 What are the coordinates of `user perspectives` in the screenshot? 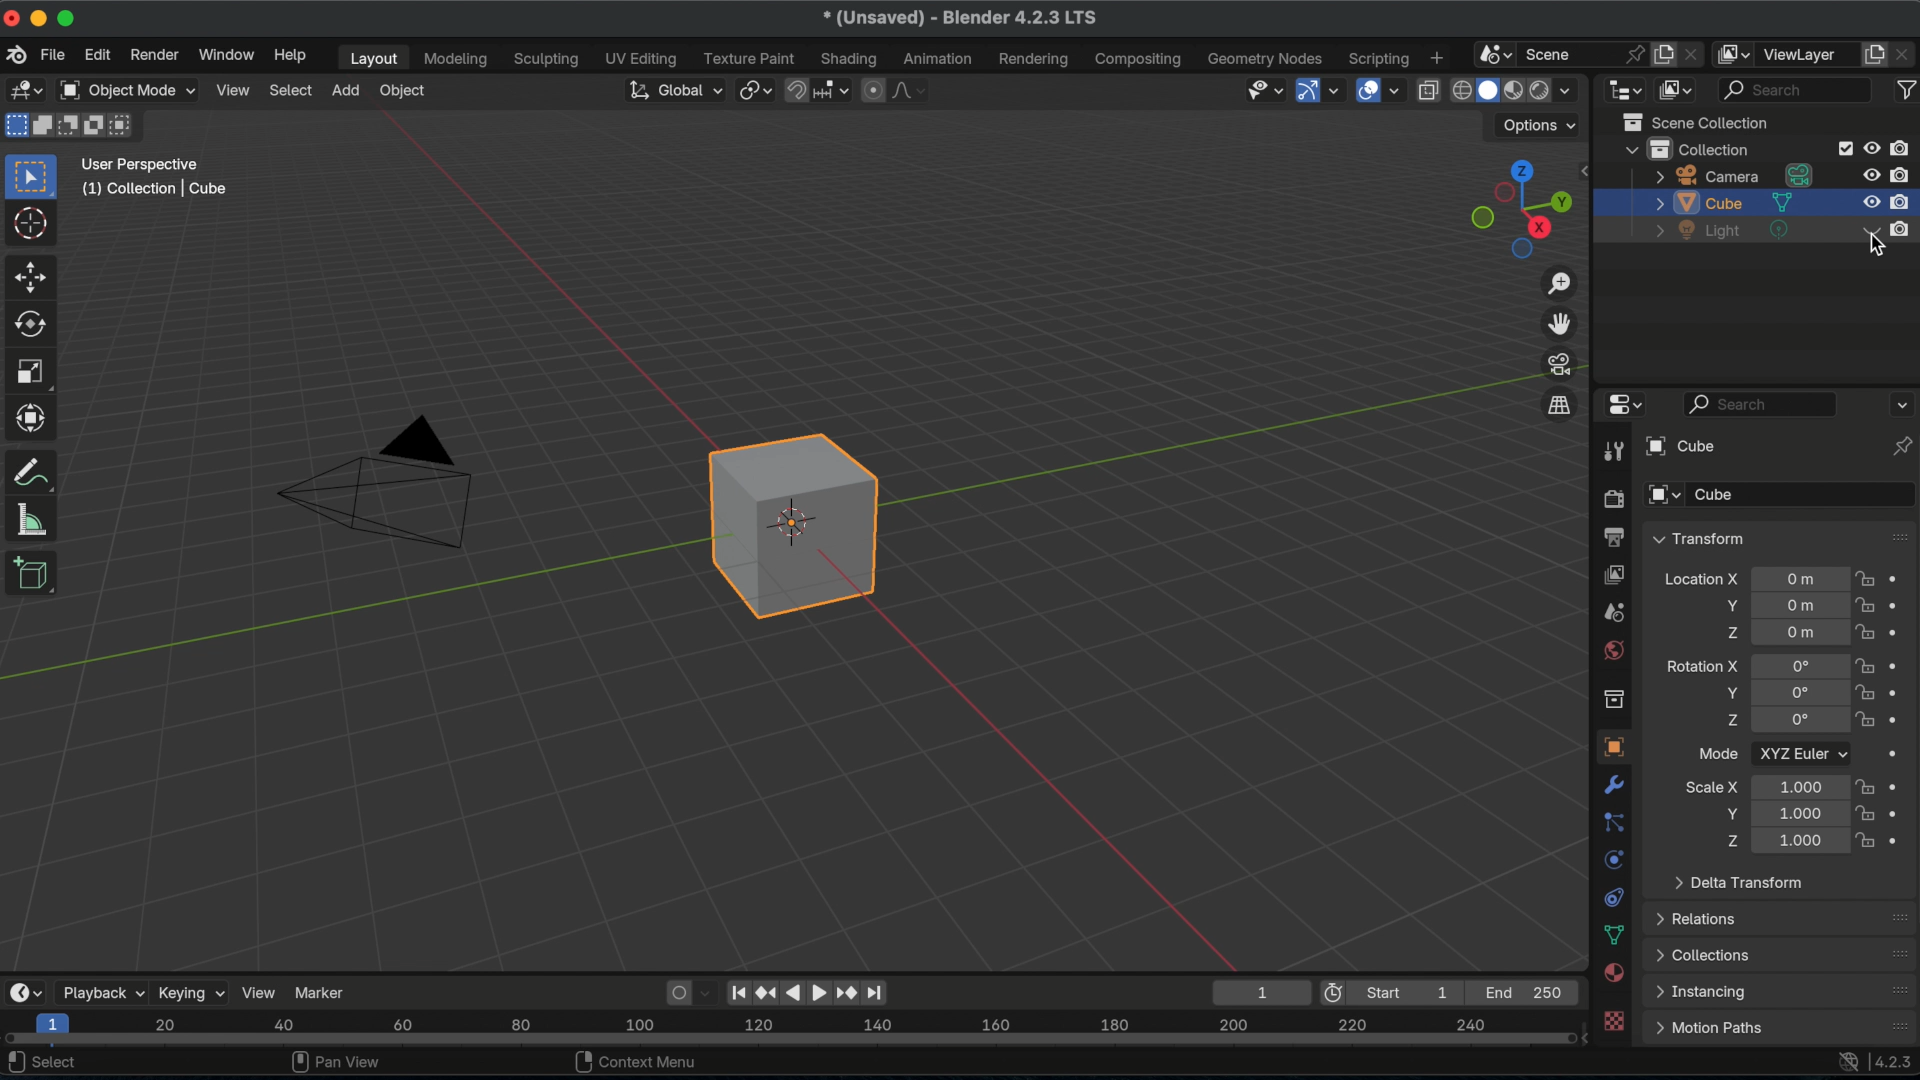 It's located at (141, 162).